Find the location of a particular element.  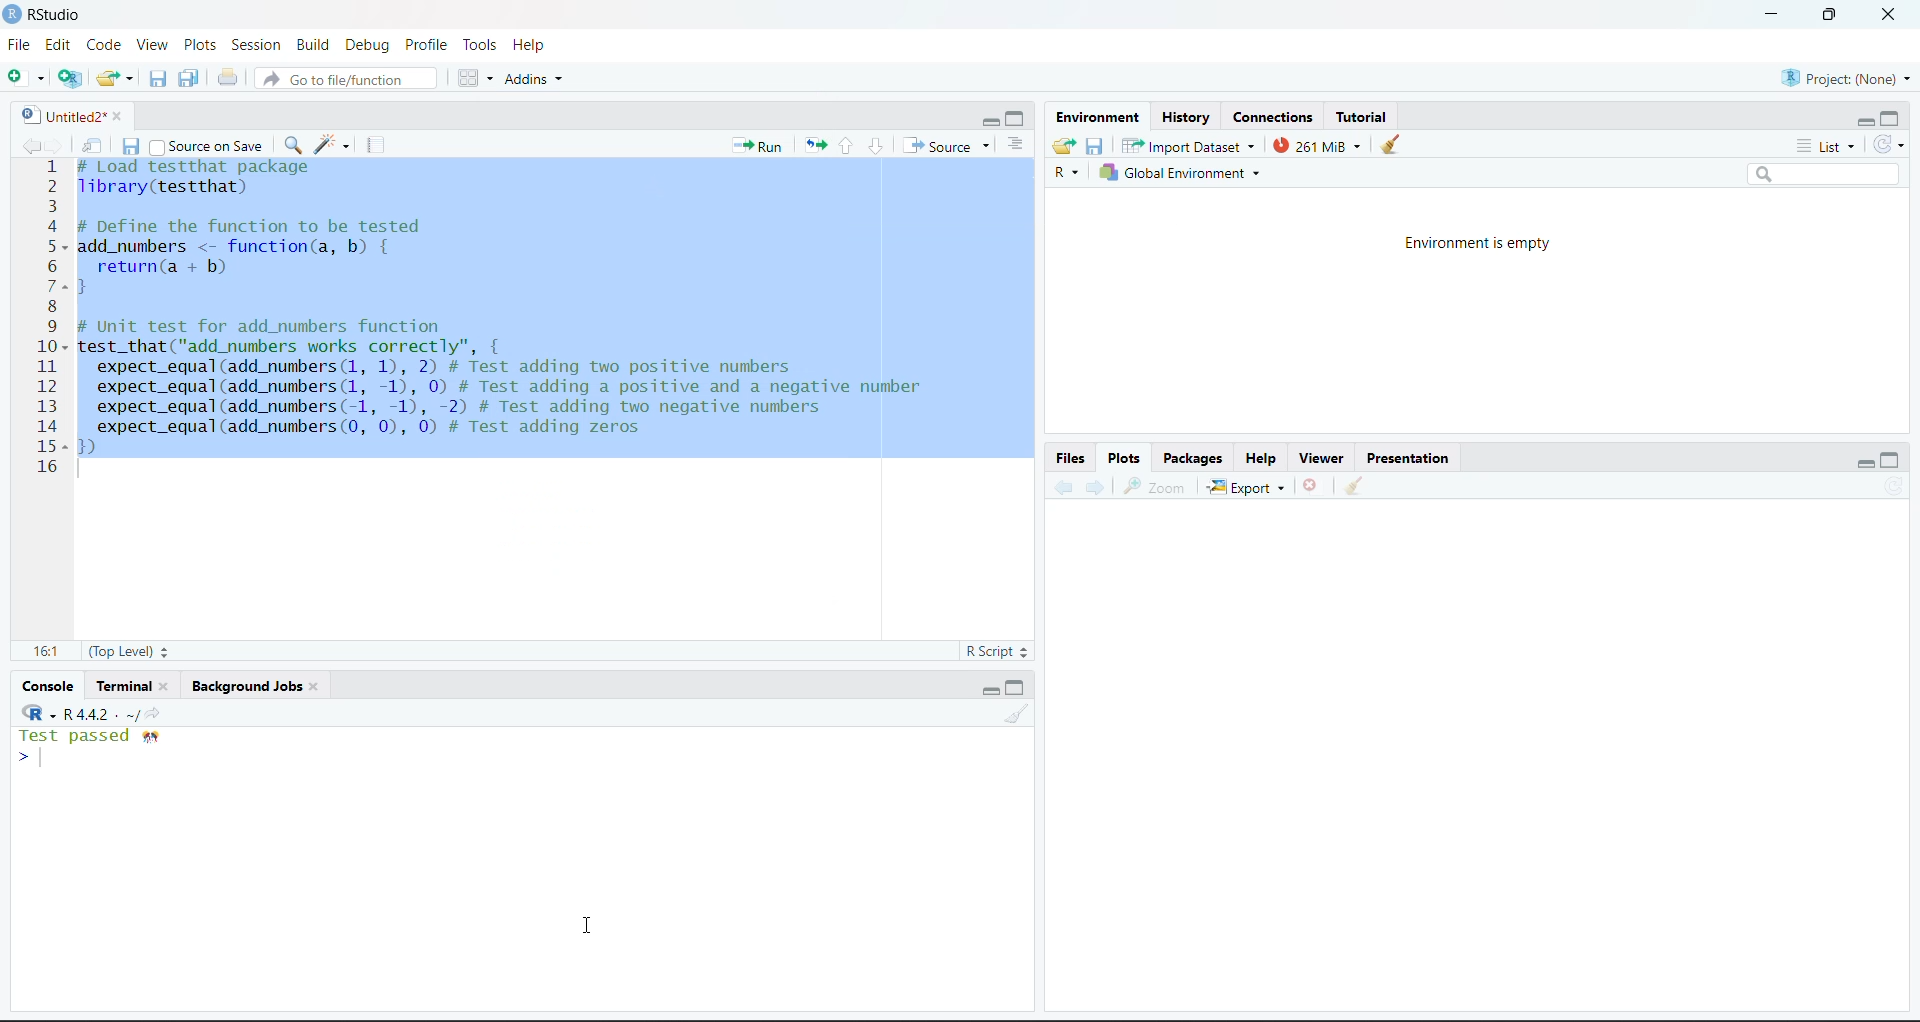

go forward is located at coordinates (58, 145).